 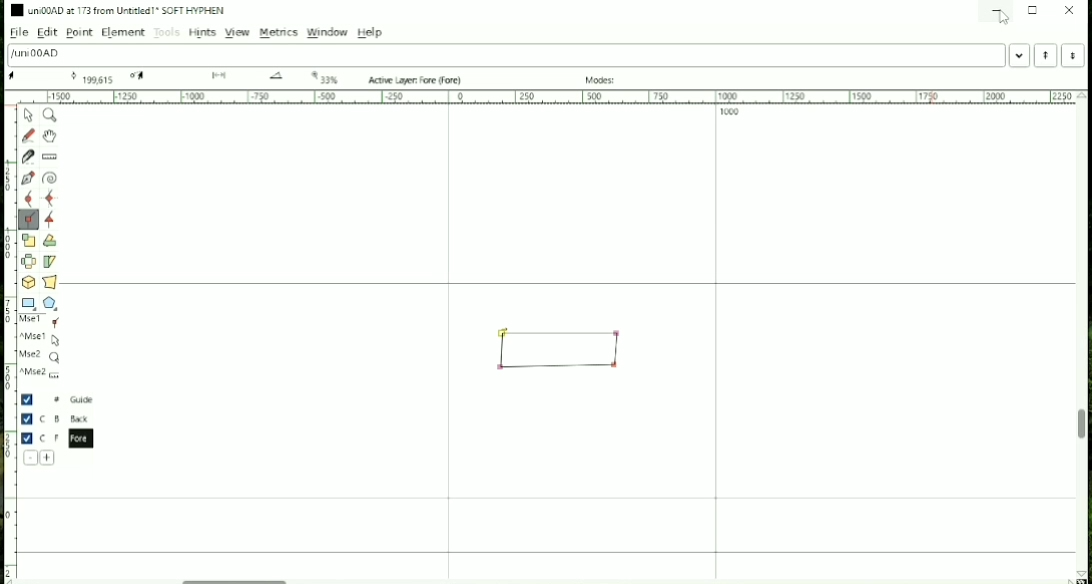 What do you see at coordinates (29, 261) in the screenshot?
I see `Flip the selection` at bounding box center [29, 261].